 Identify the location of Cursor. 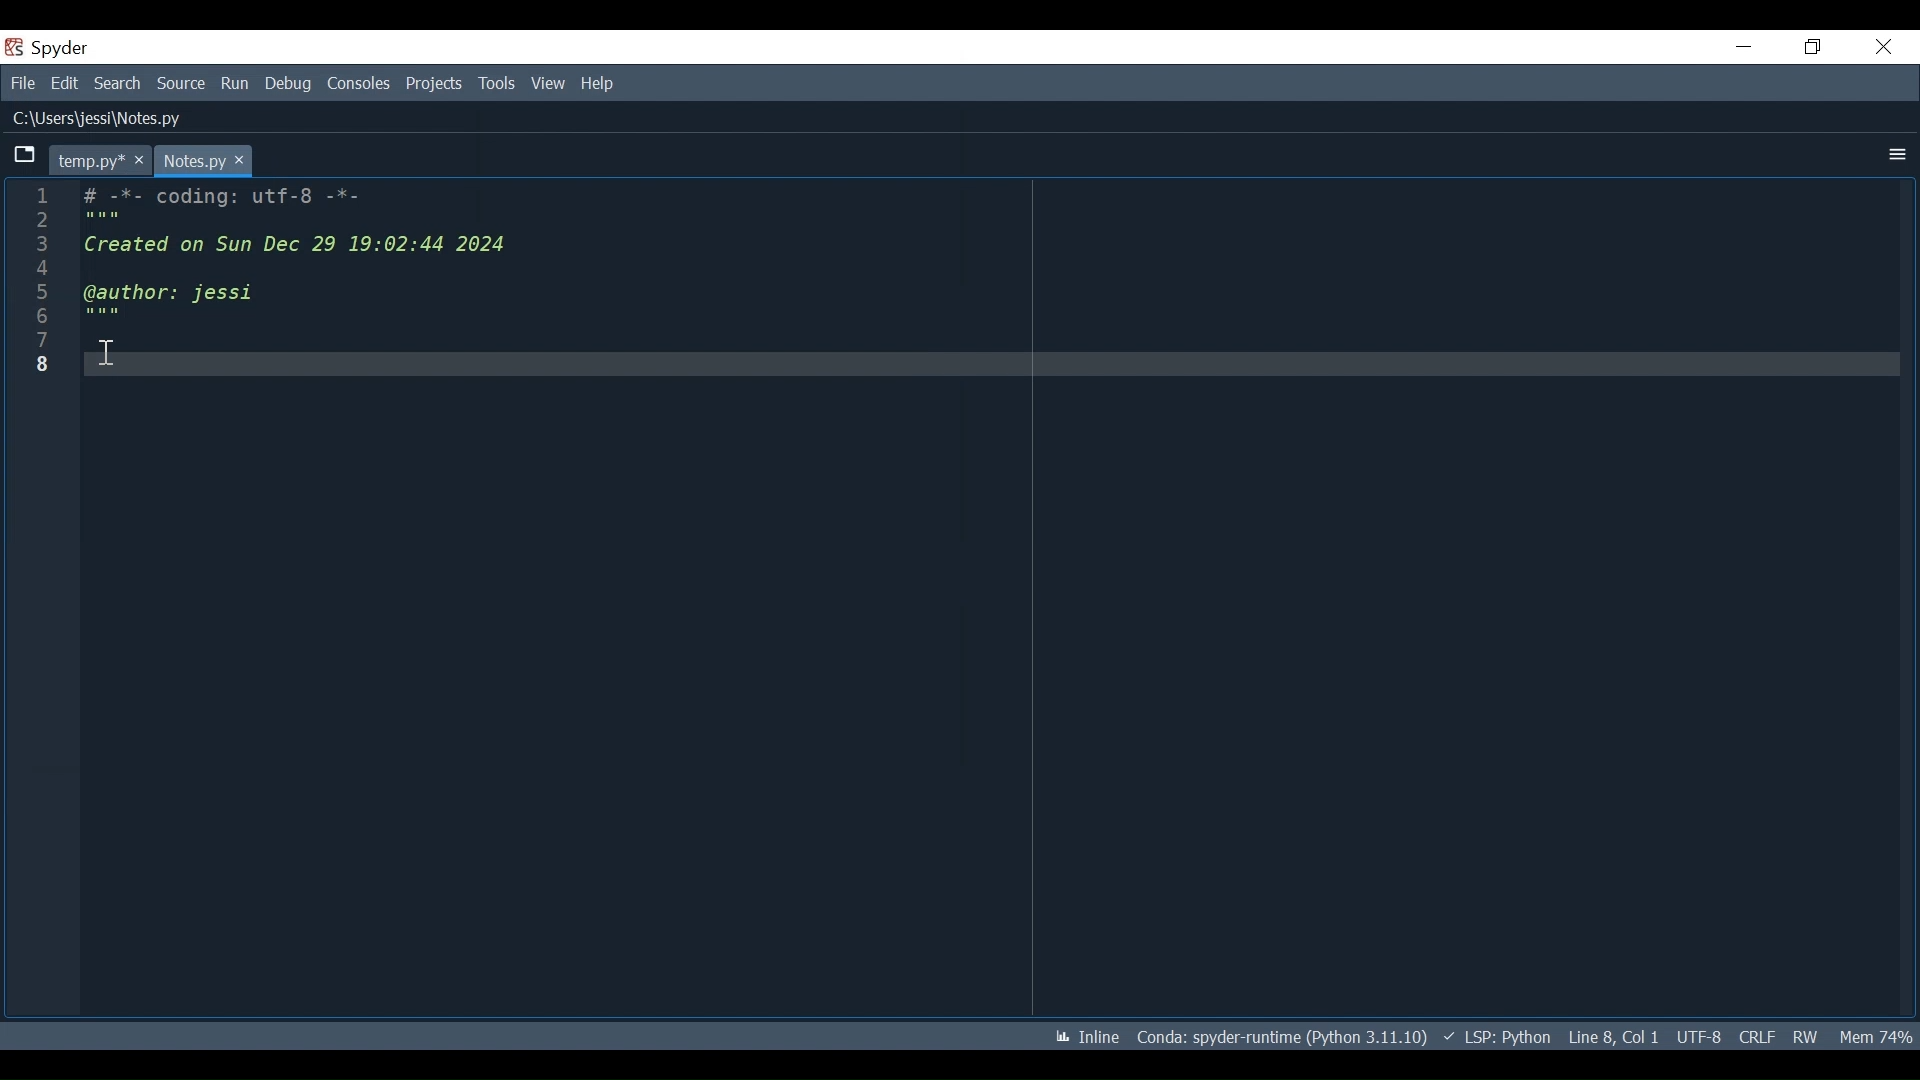
(105, 351).